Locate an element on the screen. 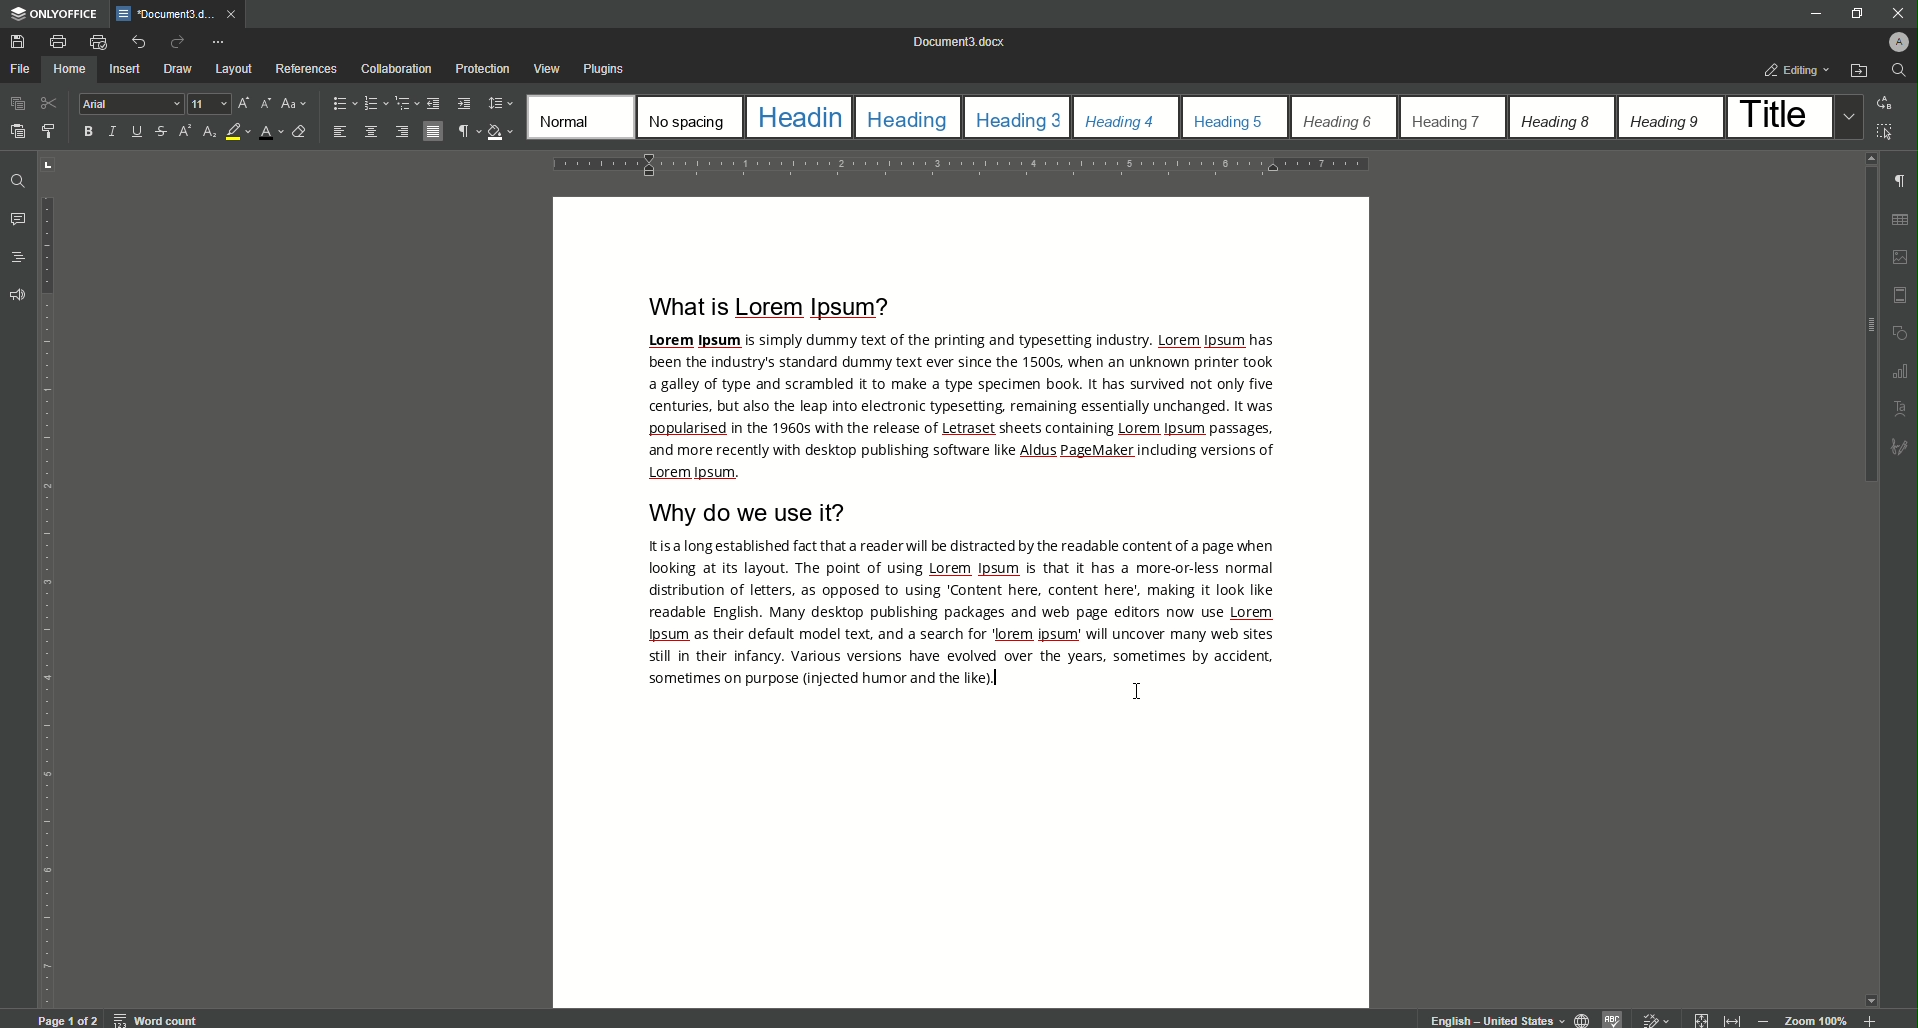 Image resolution: width=1918 pixels, height=1028 pixels. Cursor is located at coordinates (1138, 690).